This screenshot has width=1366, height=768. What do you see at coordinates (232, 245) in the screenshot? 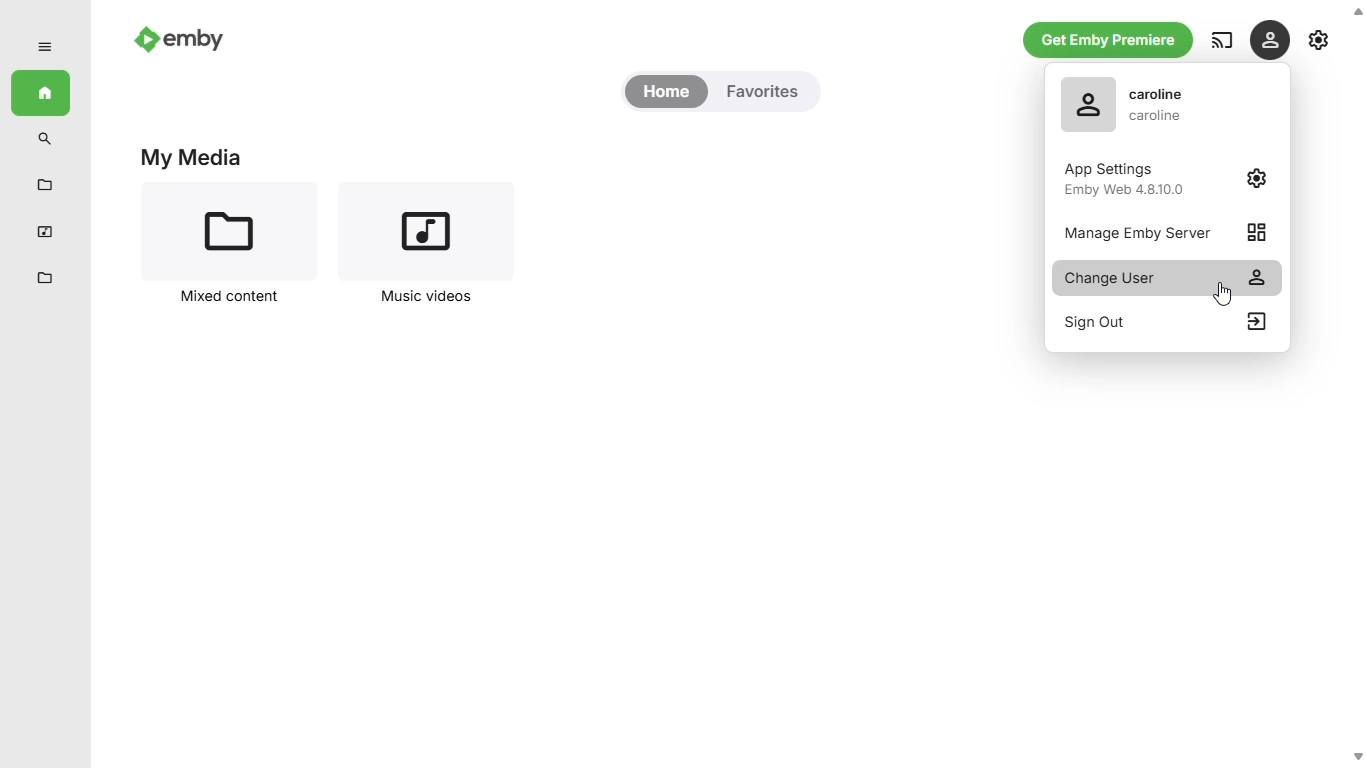
I see `mixed content` at bounding box center [232, 245].